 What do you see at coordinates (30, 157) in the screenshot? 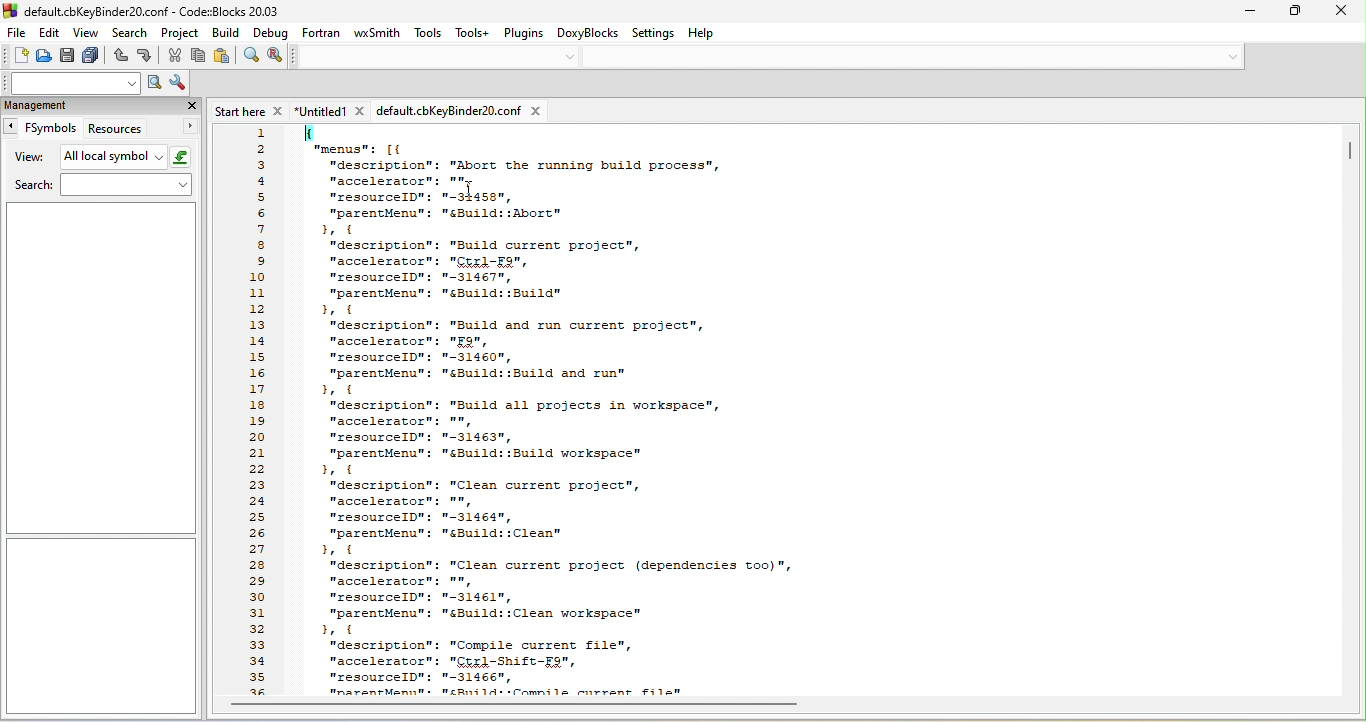
I see `view` at bounding box center [30, 157].